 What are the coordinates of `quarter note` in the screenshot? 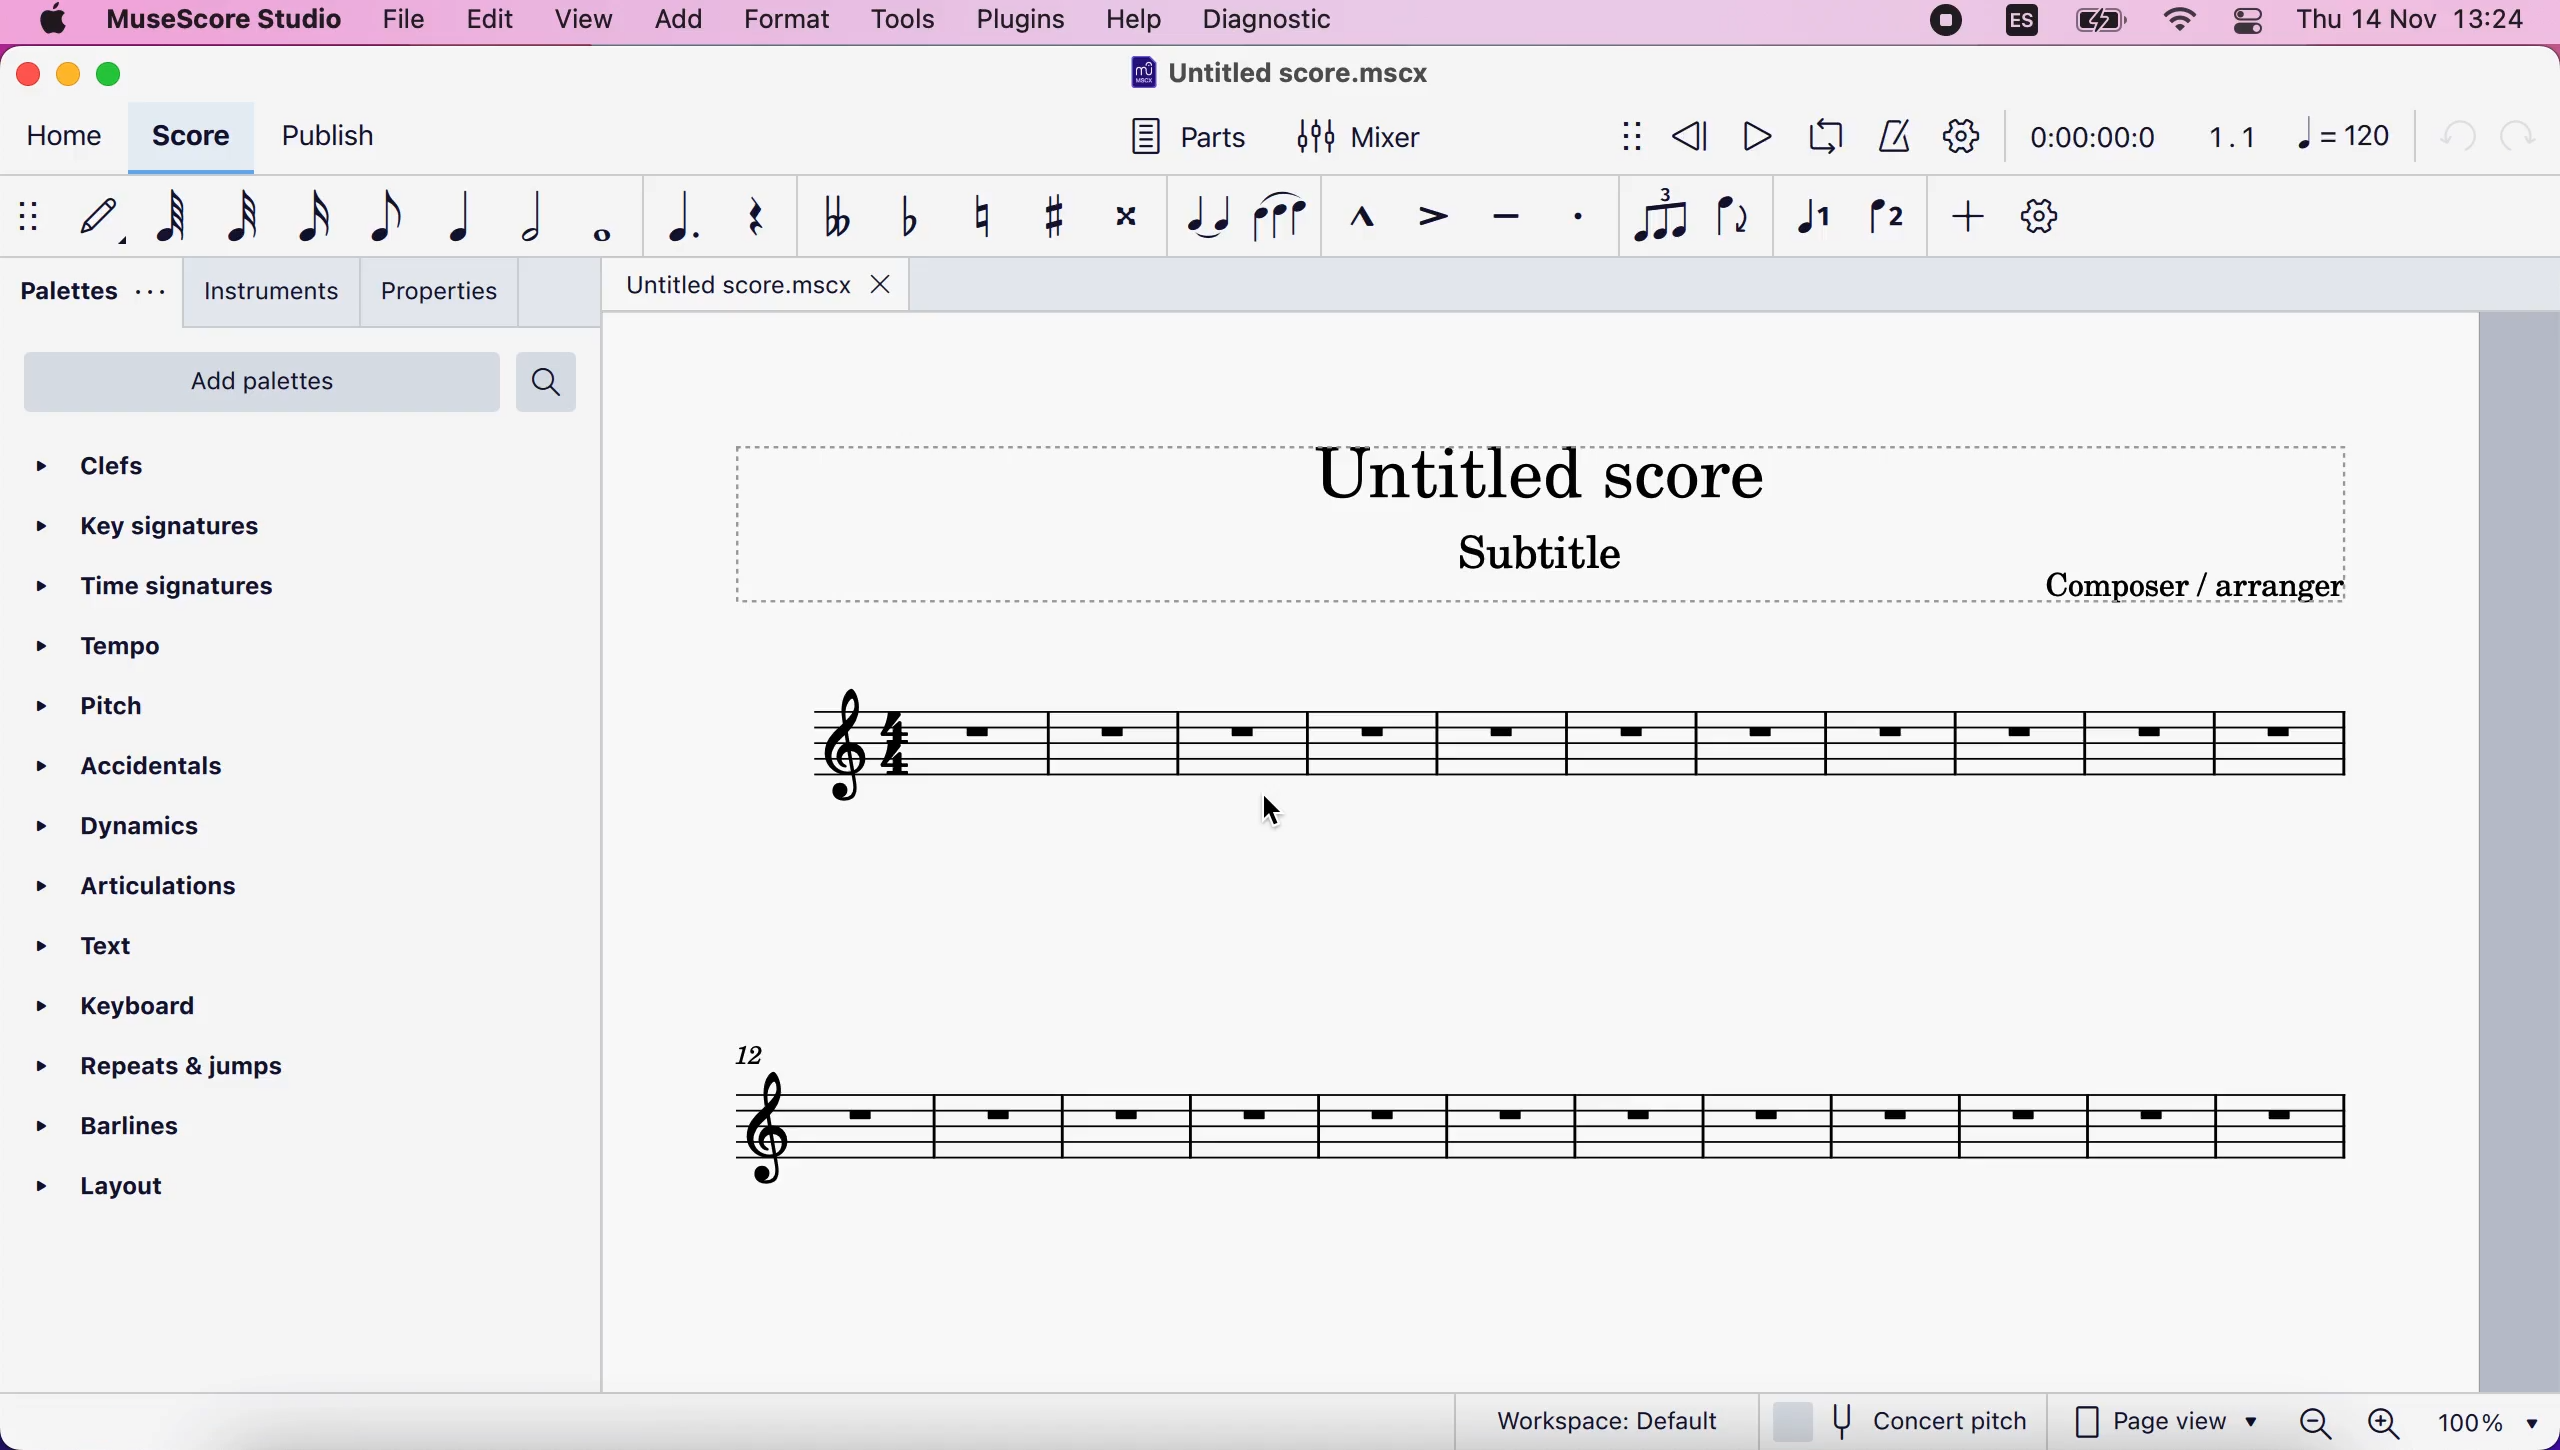 It's located at (454, 219).